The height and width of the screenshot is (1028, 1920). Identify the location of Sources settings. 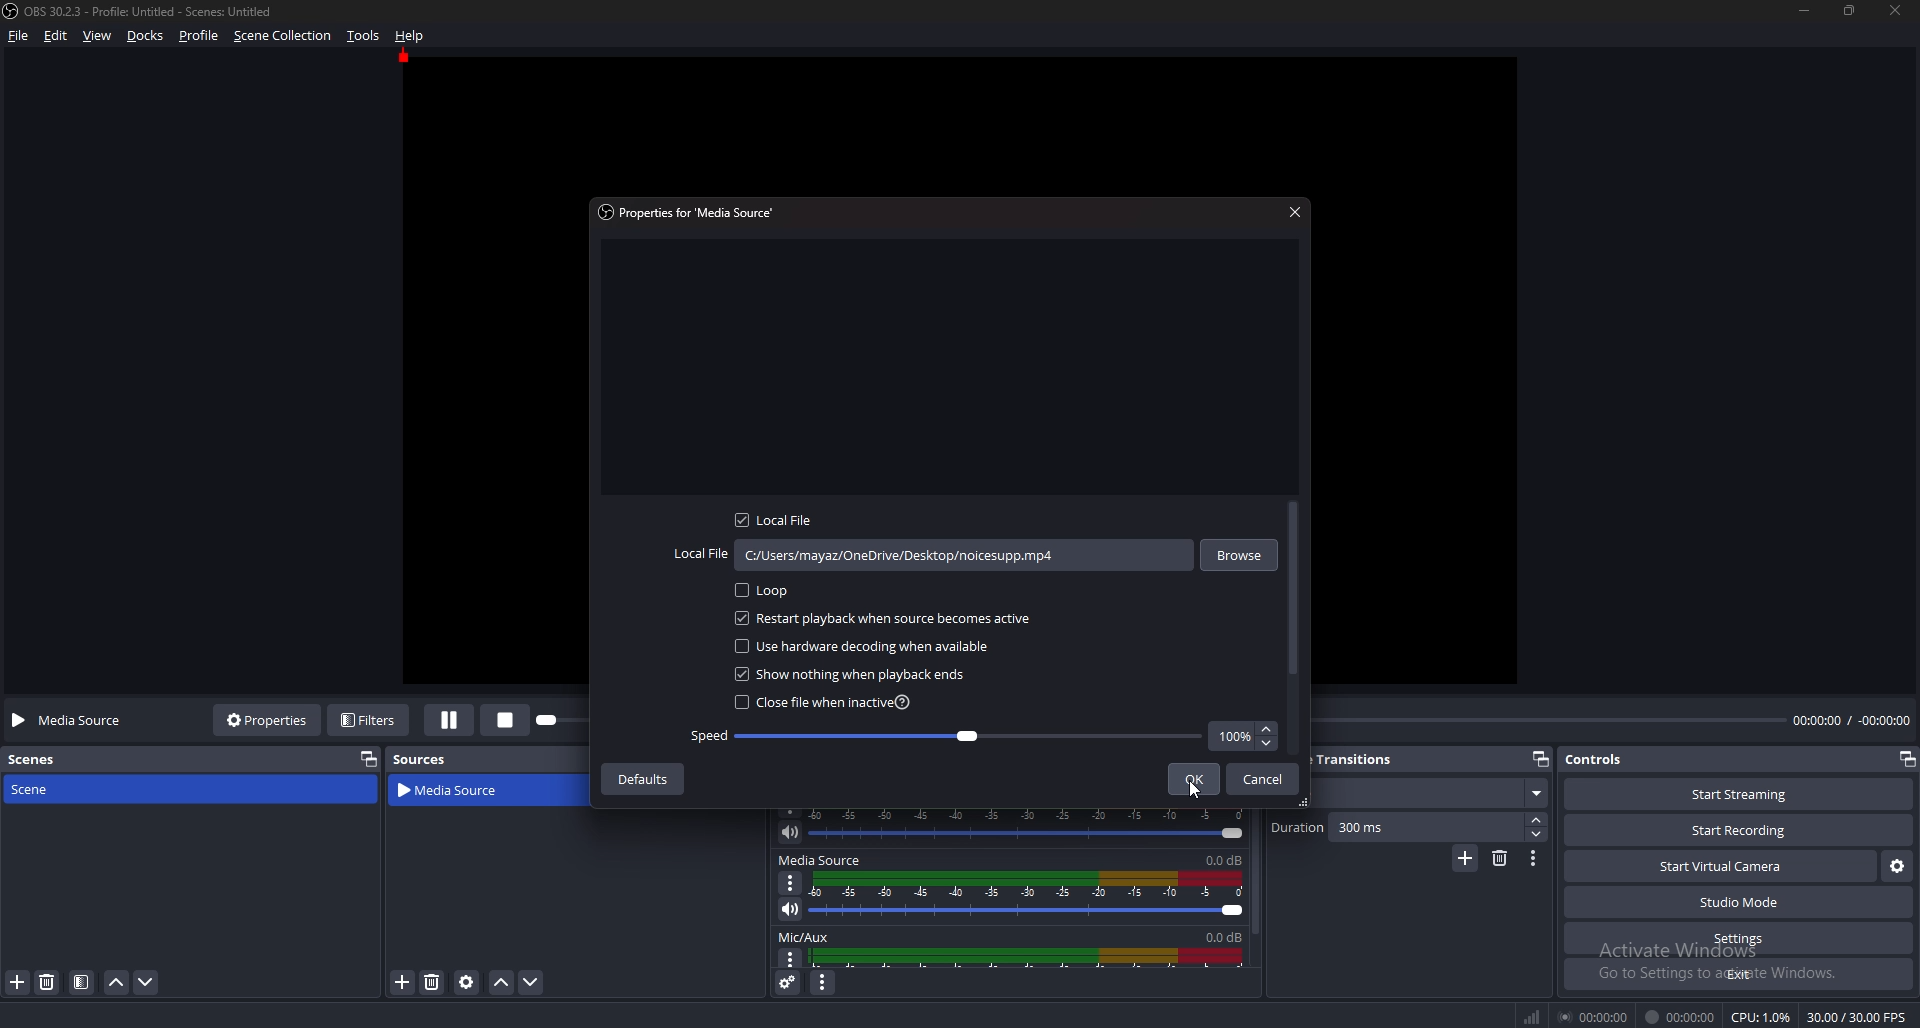
(468, 982).